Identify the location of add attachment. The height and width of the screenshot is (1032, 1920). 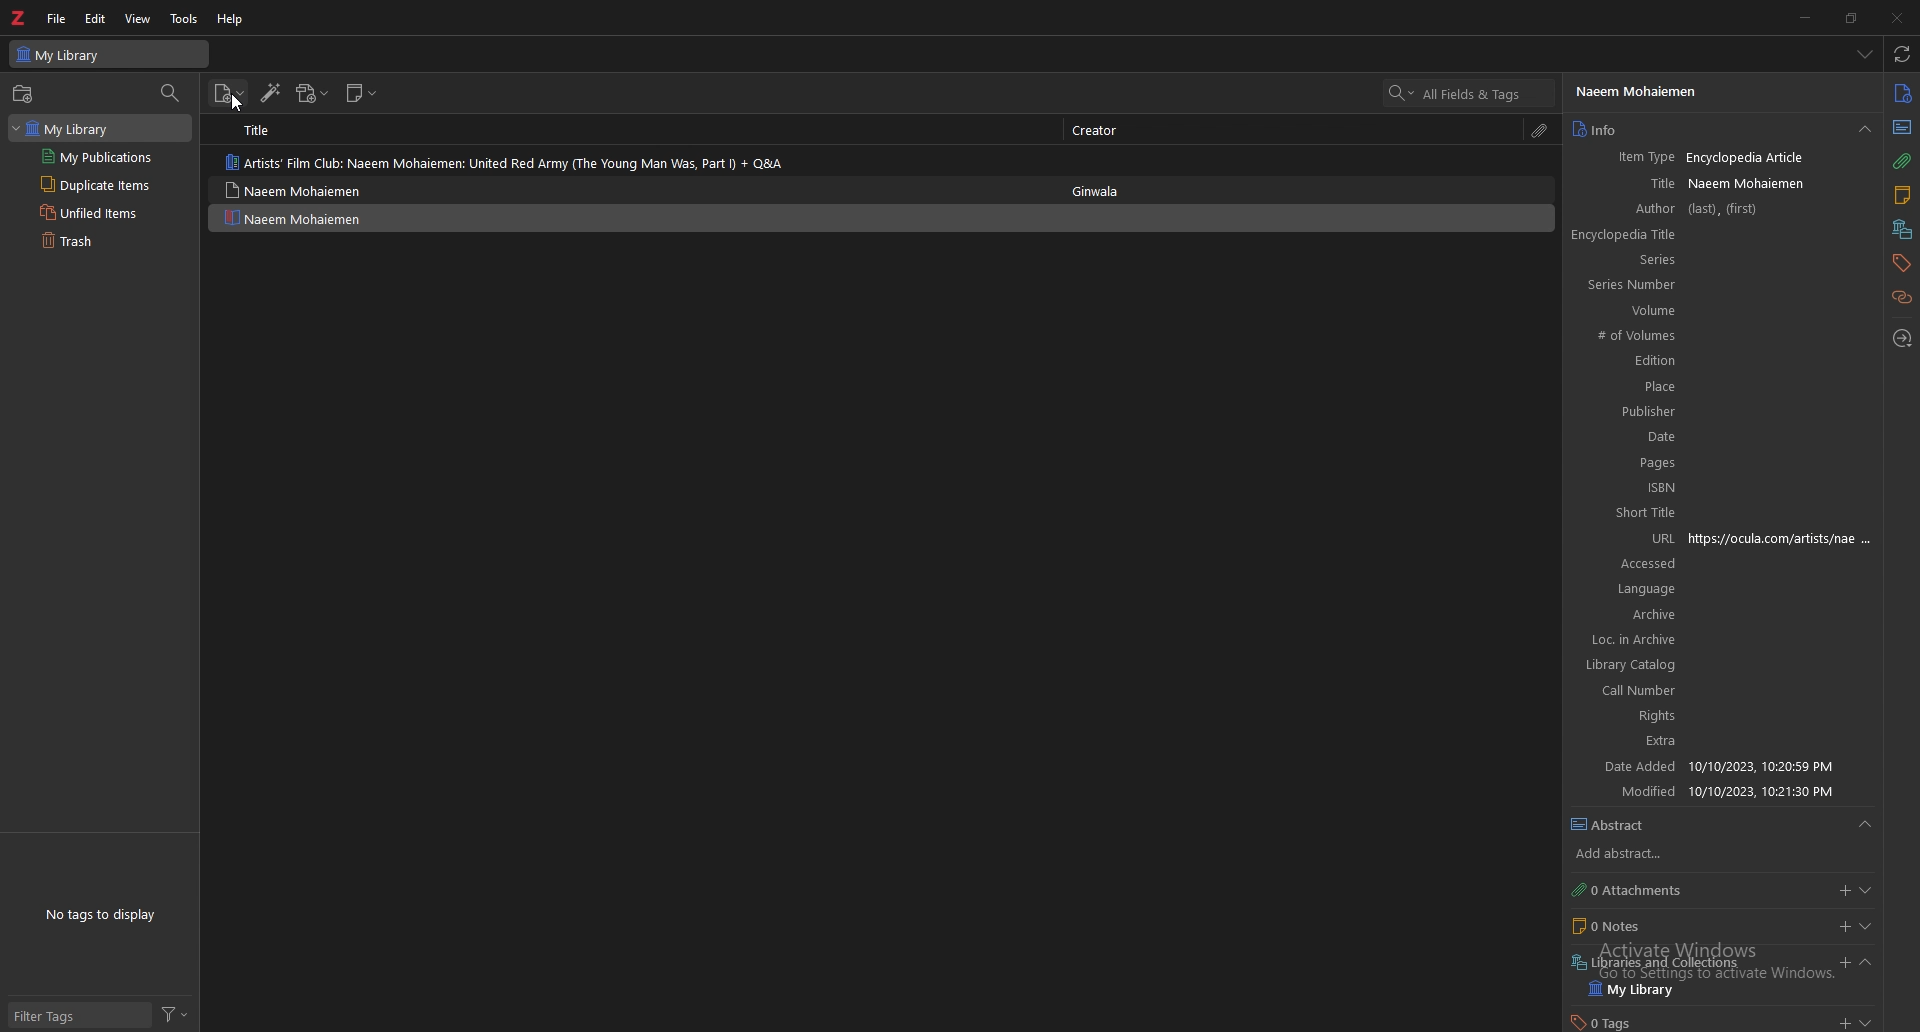
(313, 93).